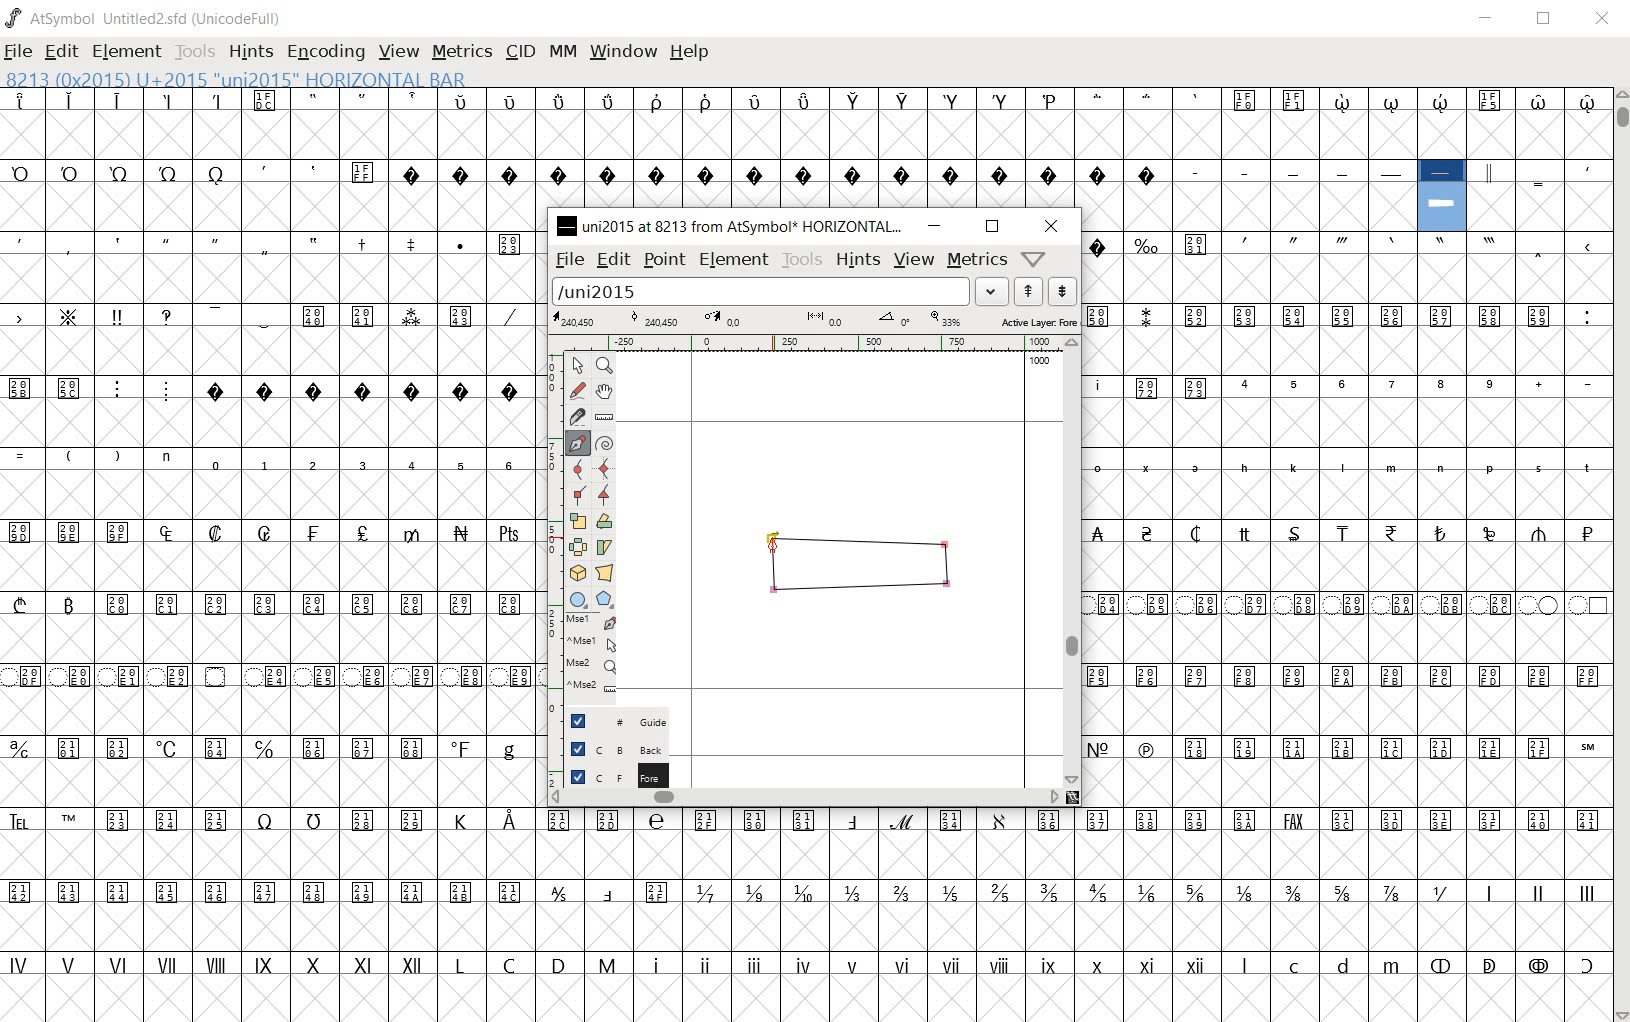 The image size is (1630, 1022). What do you see at coordinates (605, 417) in the screenshot?
I see `measure a distance, angle between points` at bounding box center [605, 417].